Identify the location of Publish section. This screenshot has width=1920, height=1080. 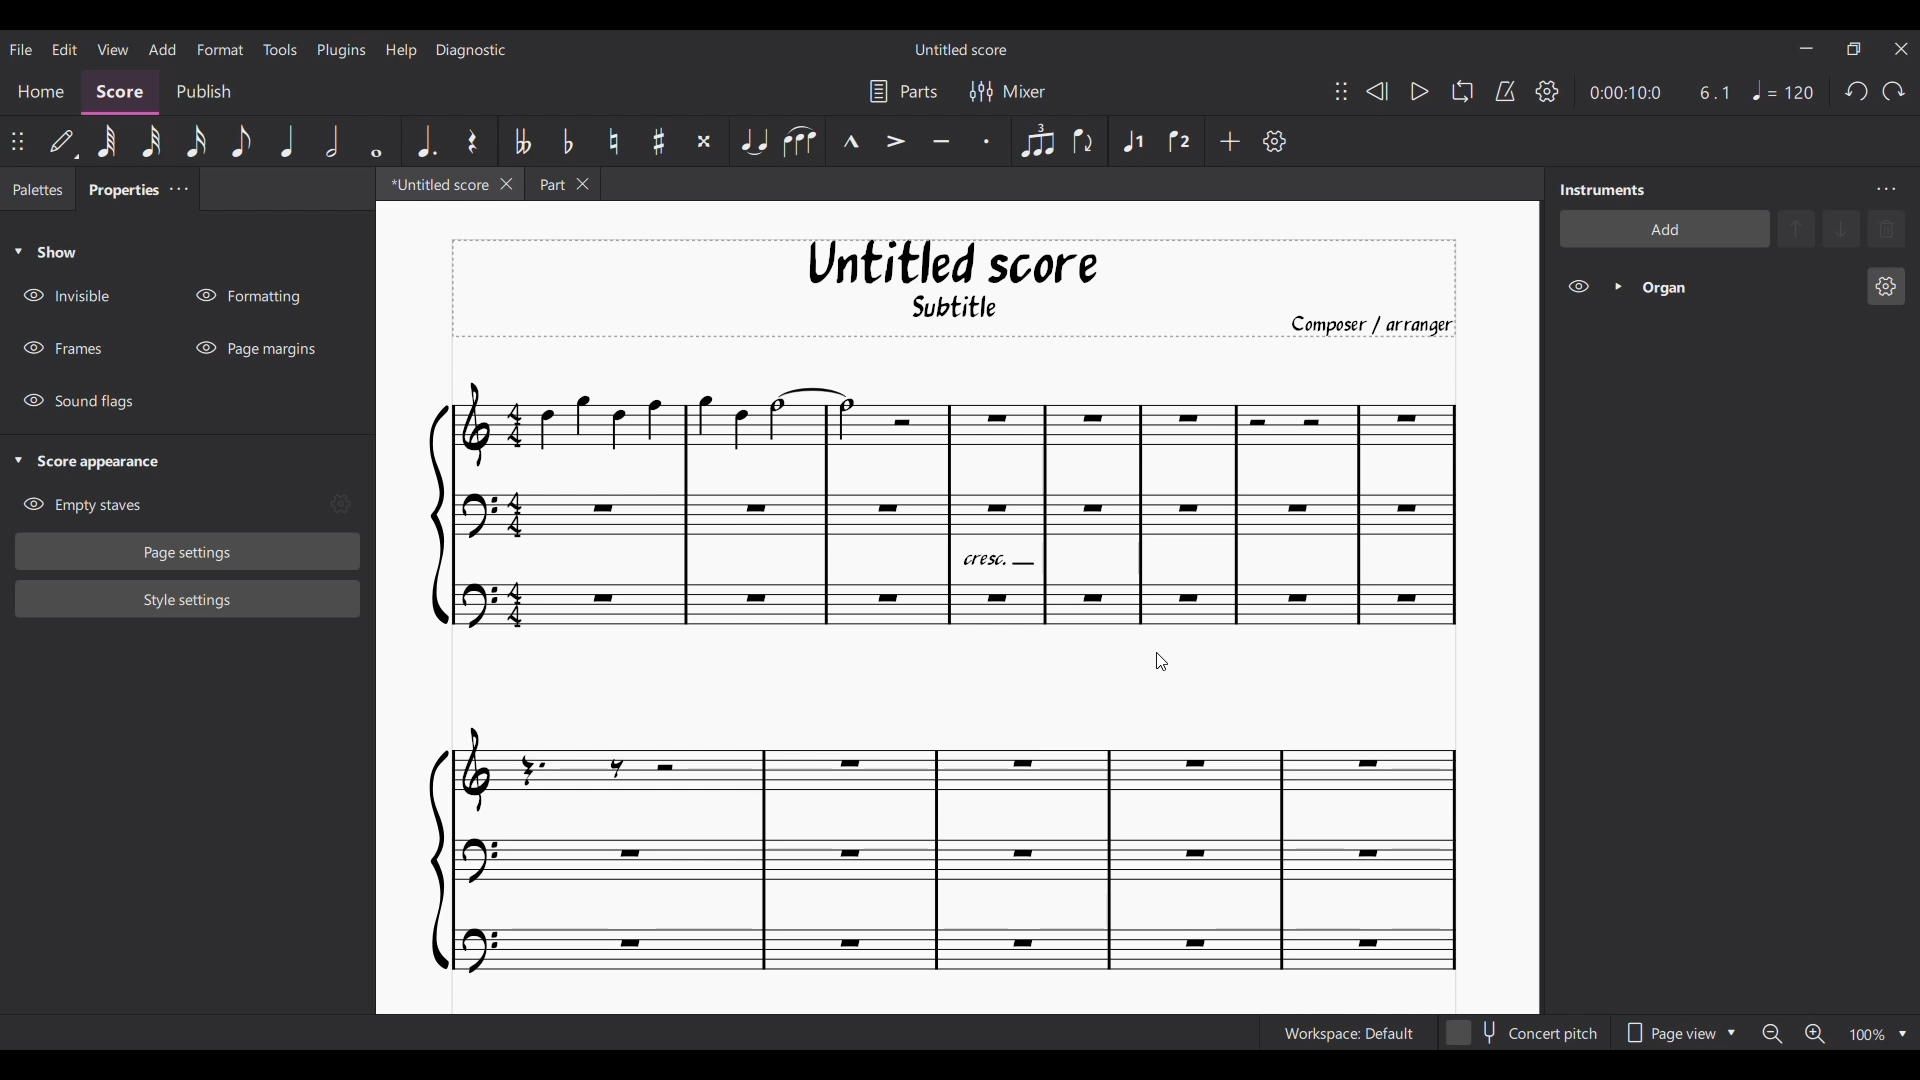
(202, 93).